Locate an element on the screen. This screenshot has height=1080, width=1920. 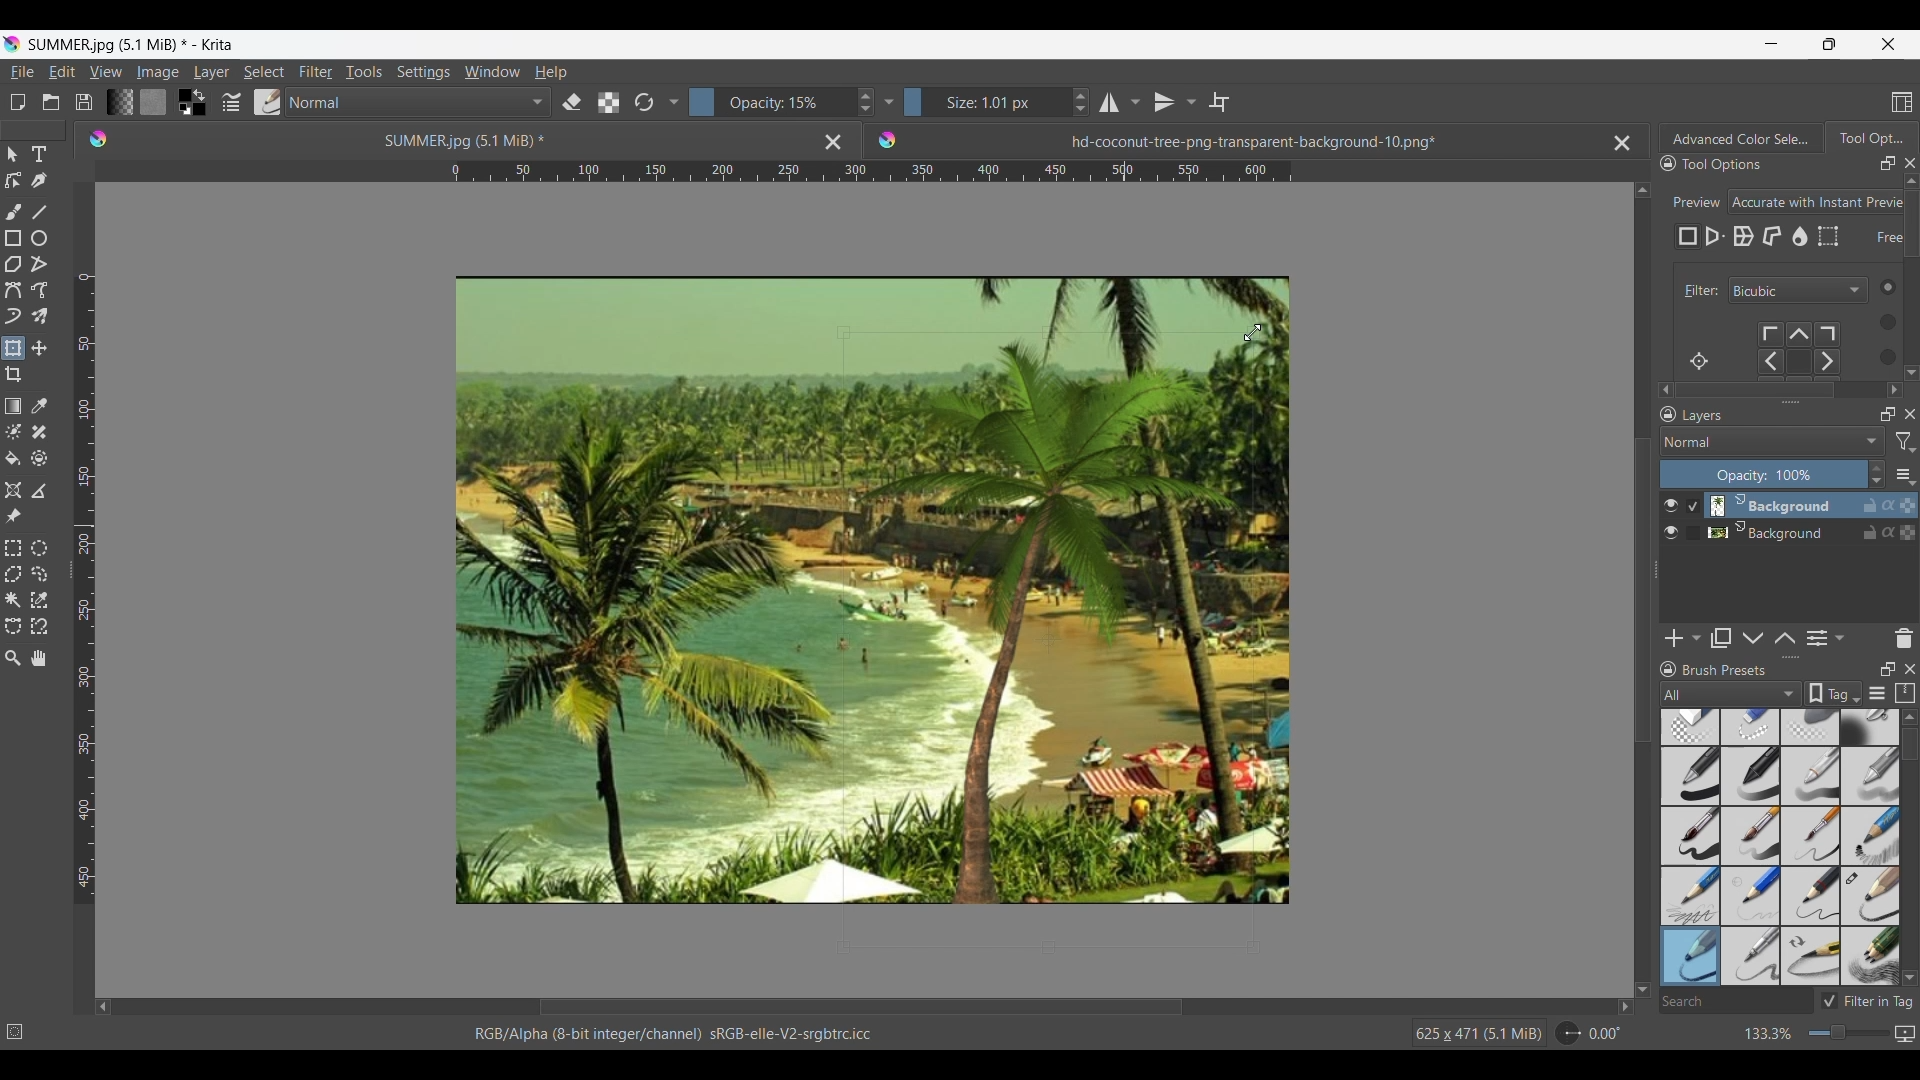
pencil 1-sketch is located at coordinates (1871, 836).